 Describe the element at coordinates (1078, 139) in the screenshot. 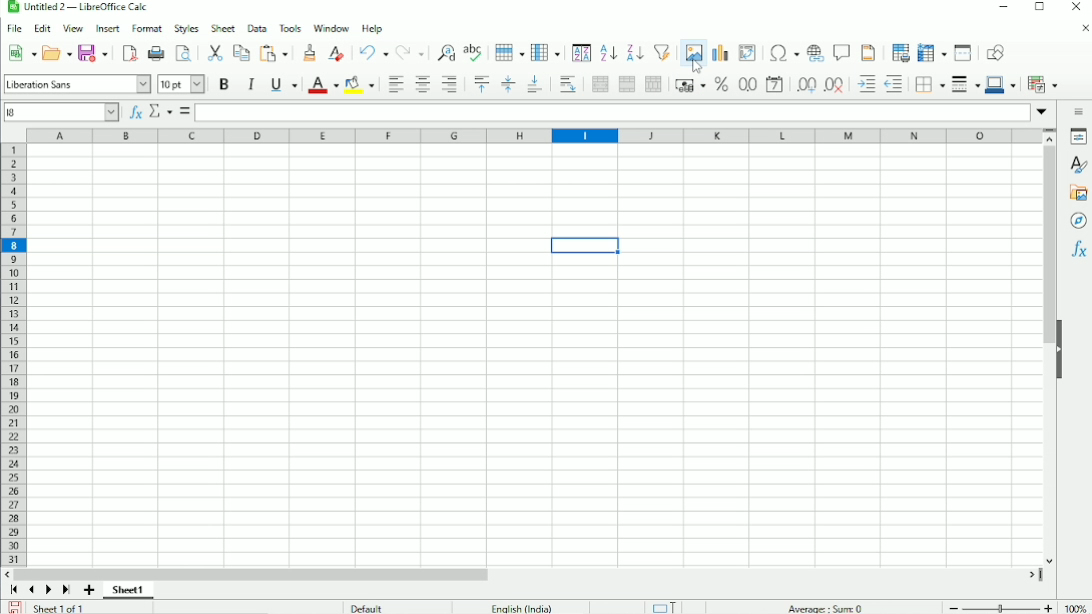

I see `Properties` at that location.